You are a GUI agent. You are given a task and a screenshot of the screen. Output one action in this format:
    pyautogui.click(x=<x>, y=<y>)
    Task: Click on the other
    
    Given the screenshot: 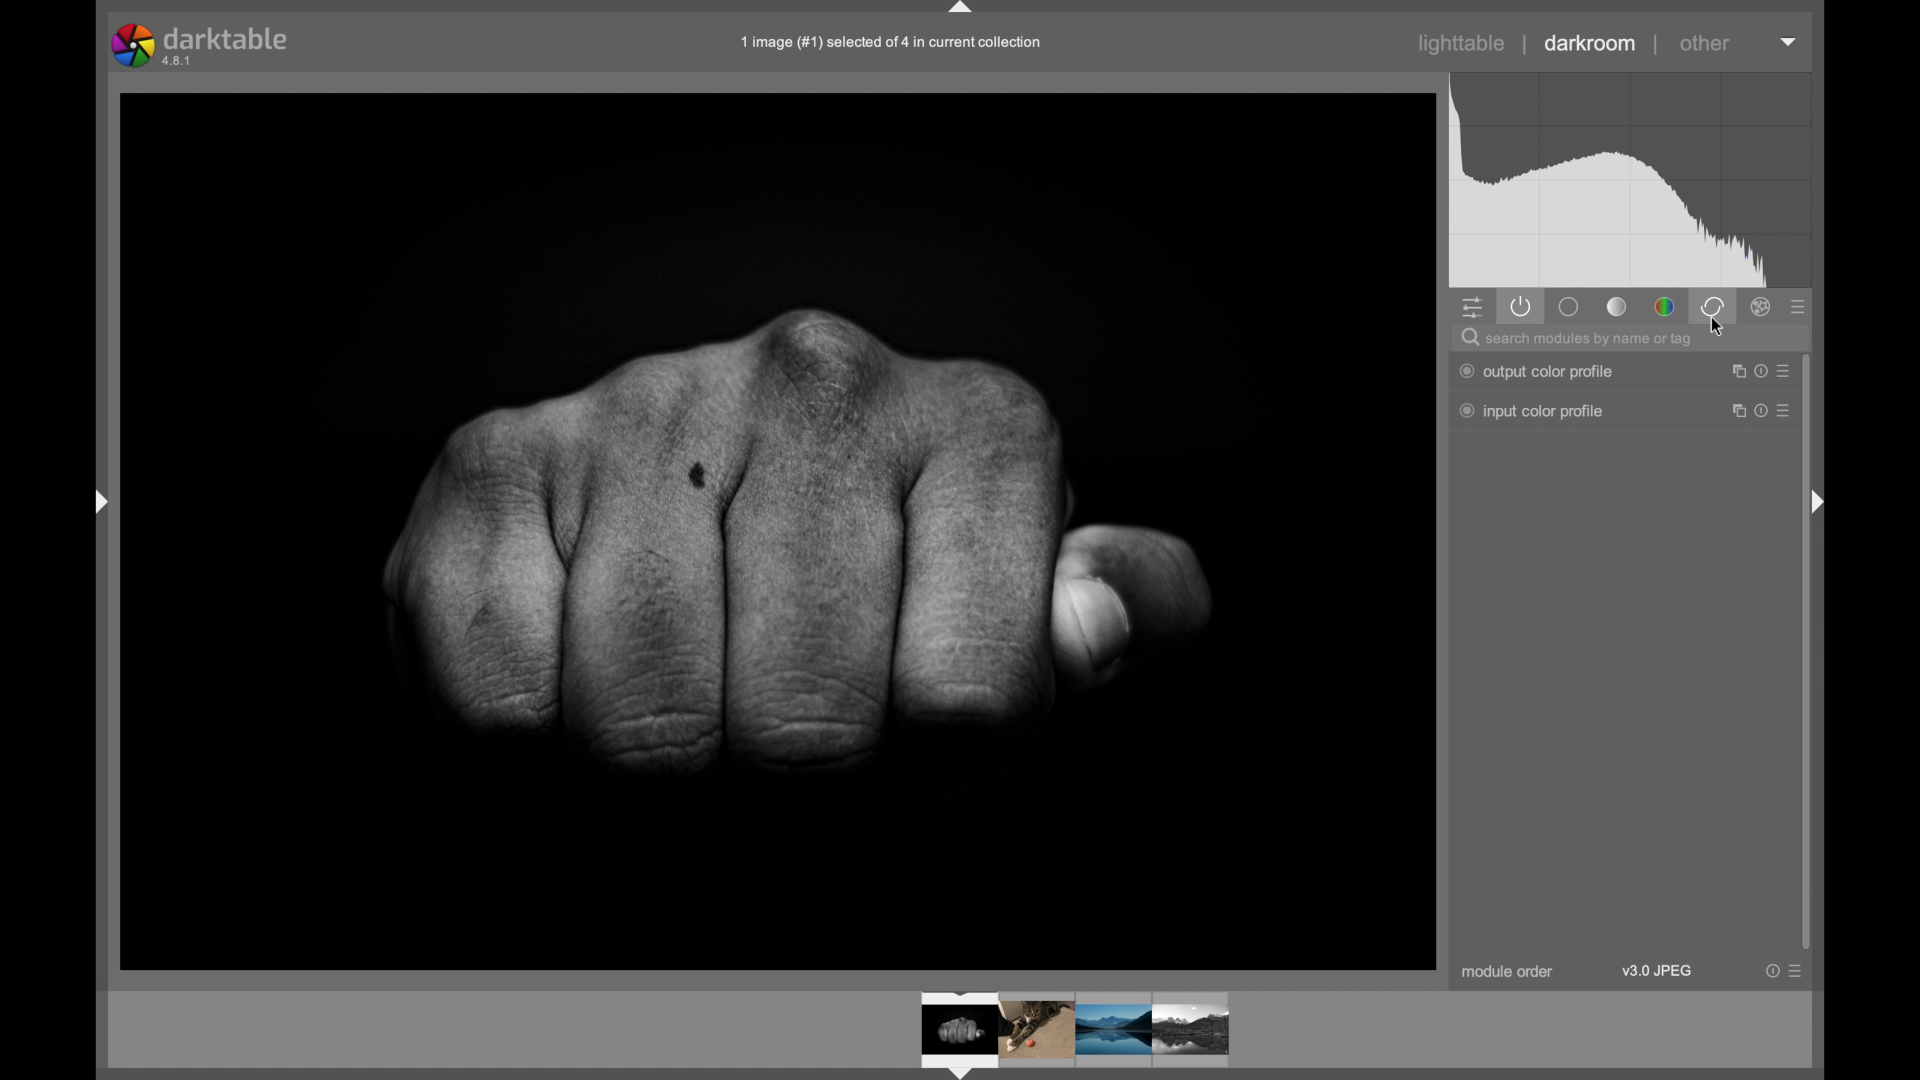 What is the action you would take?
    pyautogui.click(x=1705, y=43)
    